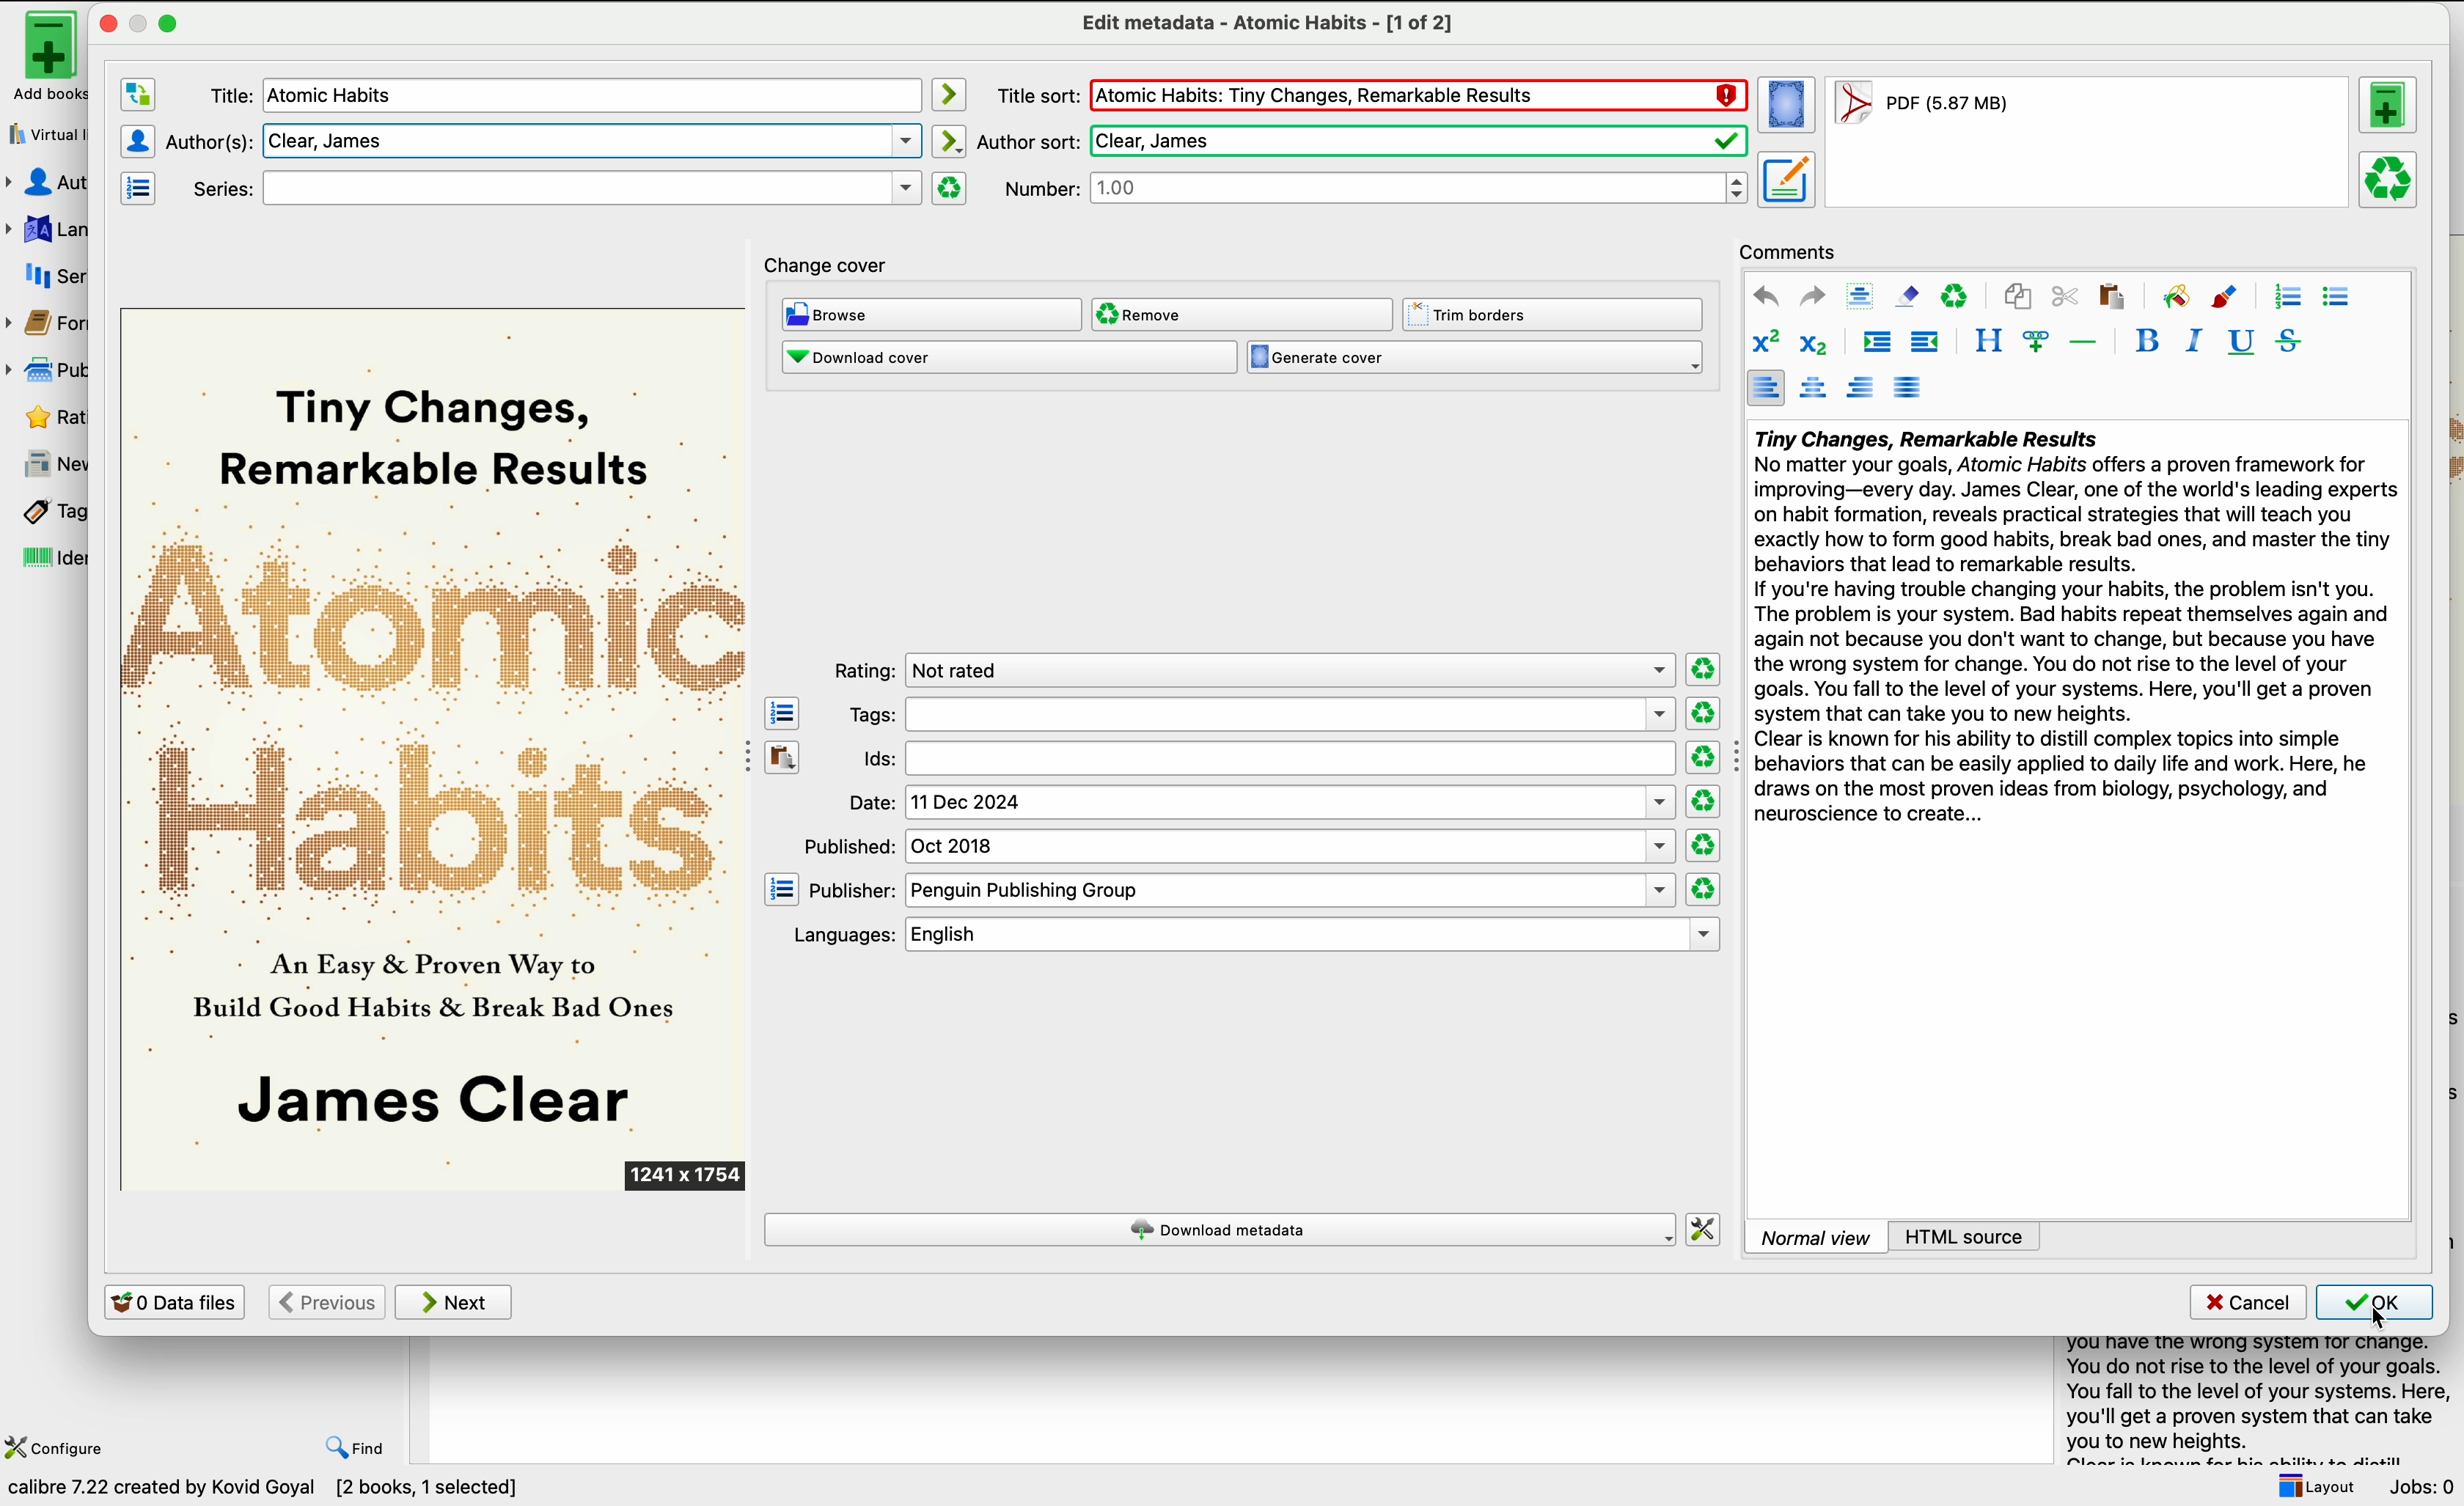  Describe the element at coordinates (456, 1303) in the screenshot. I see `next button` at that location.